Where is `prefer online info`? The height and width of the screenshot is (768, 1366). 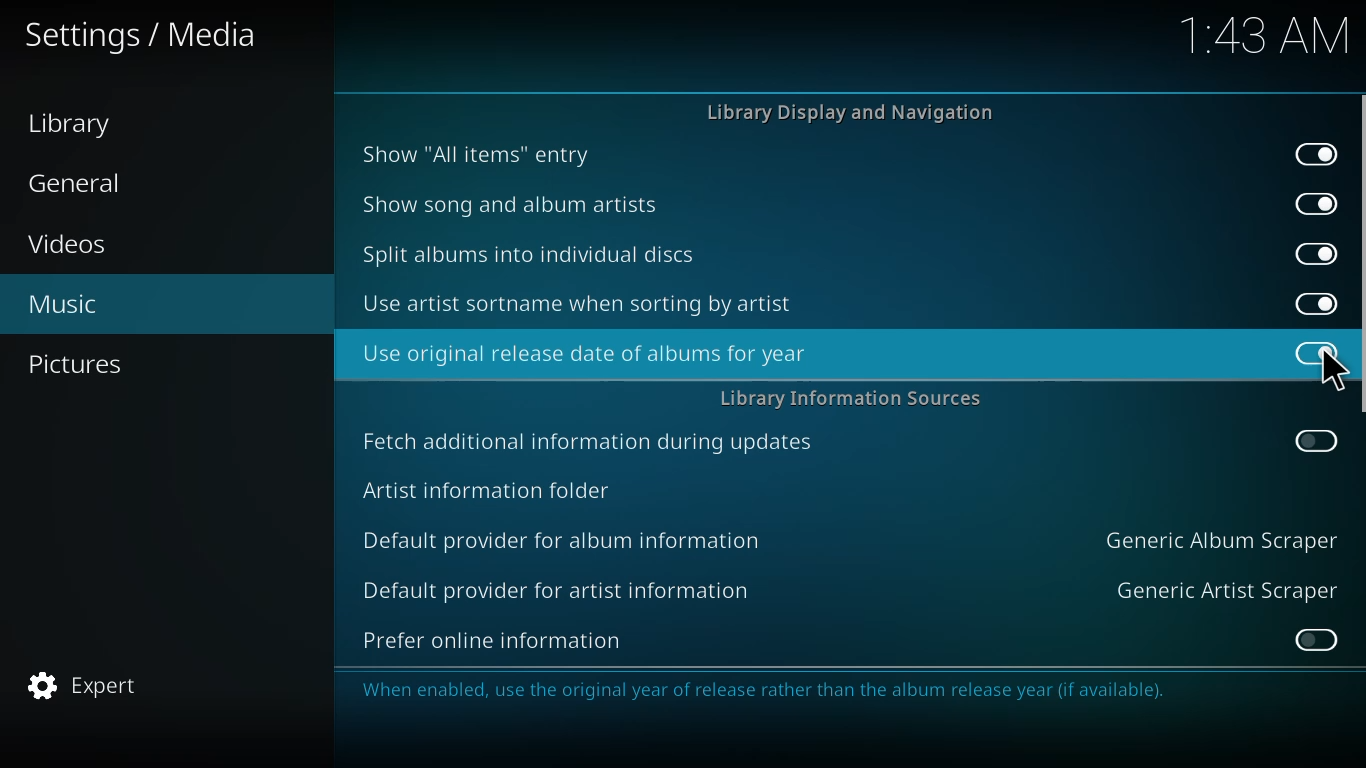 prefer online info is located at coordinates (493, 640).